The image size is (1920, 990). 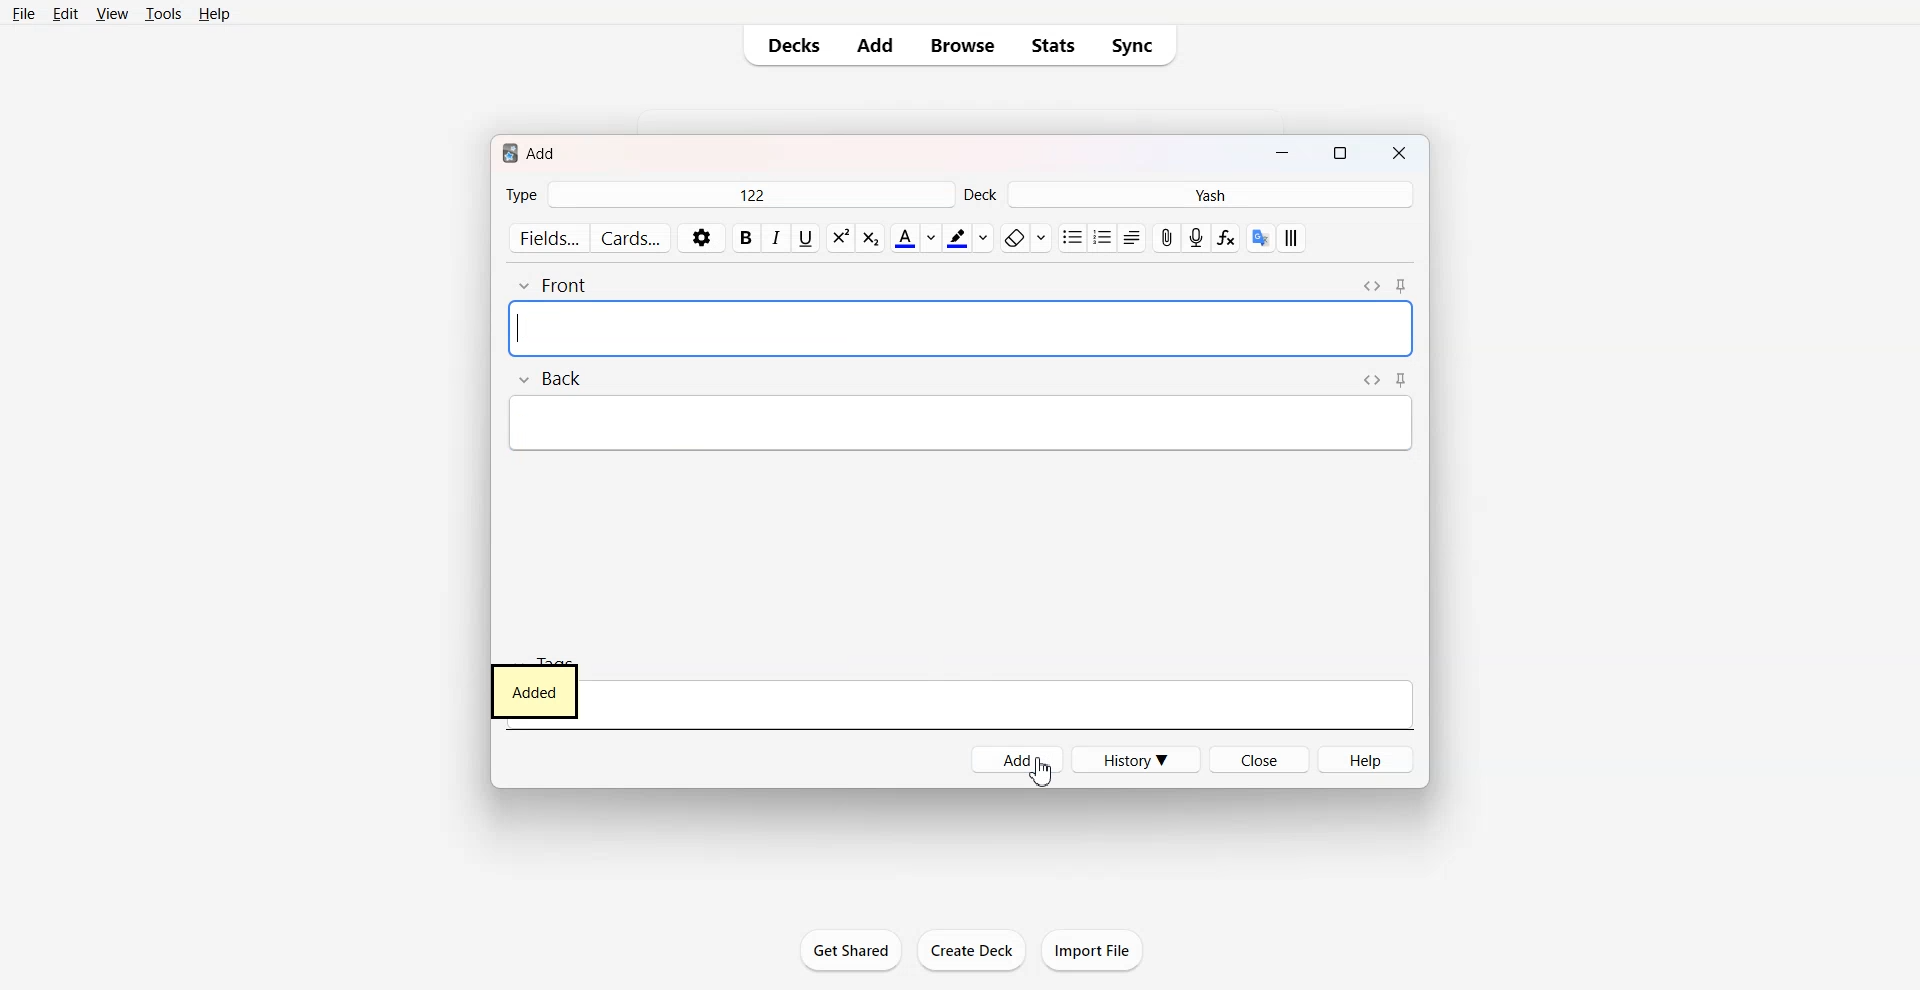 What do you see at coordinates (790, 45) in the screenshot?
I see `Decks` at bounding box center [790, 45].